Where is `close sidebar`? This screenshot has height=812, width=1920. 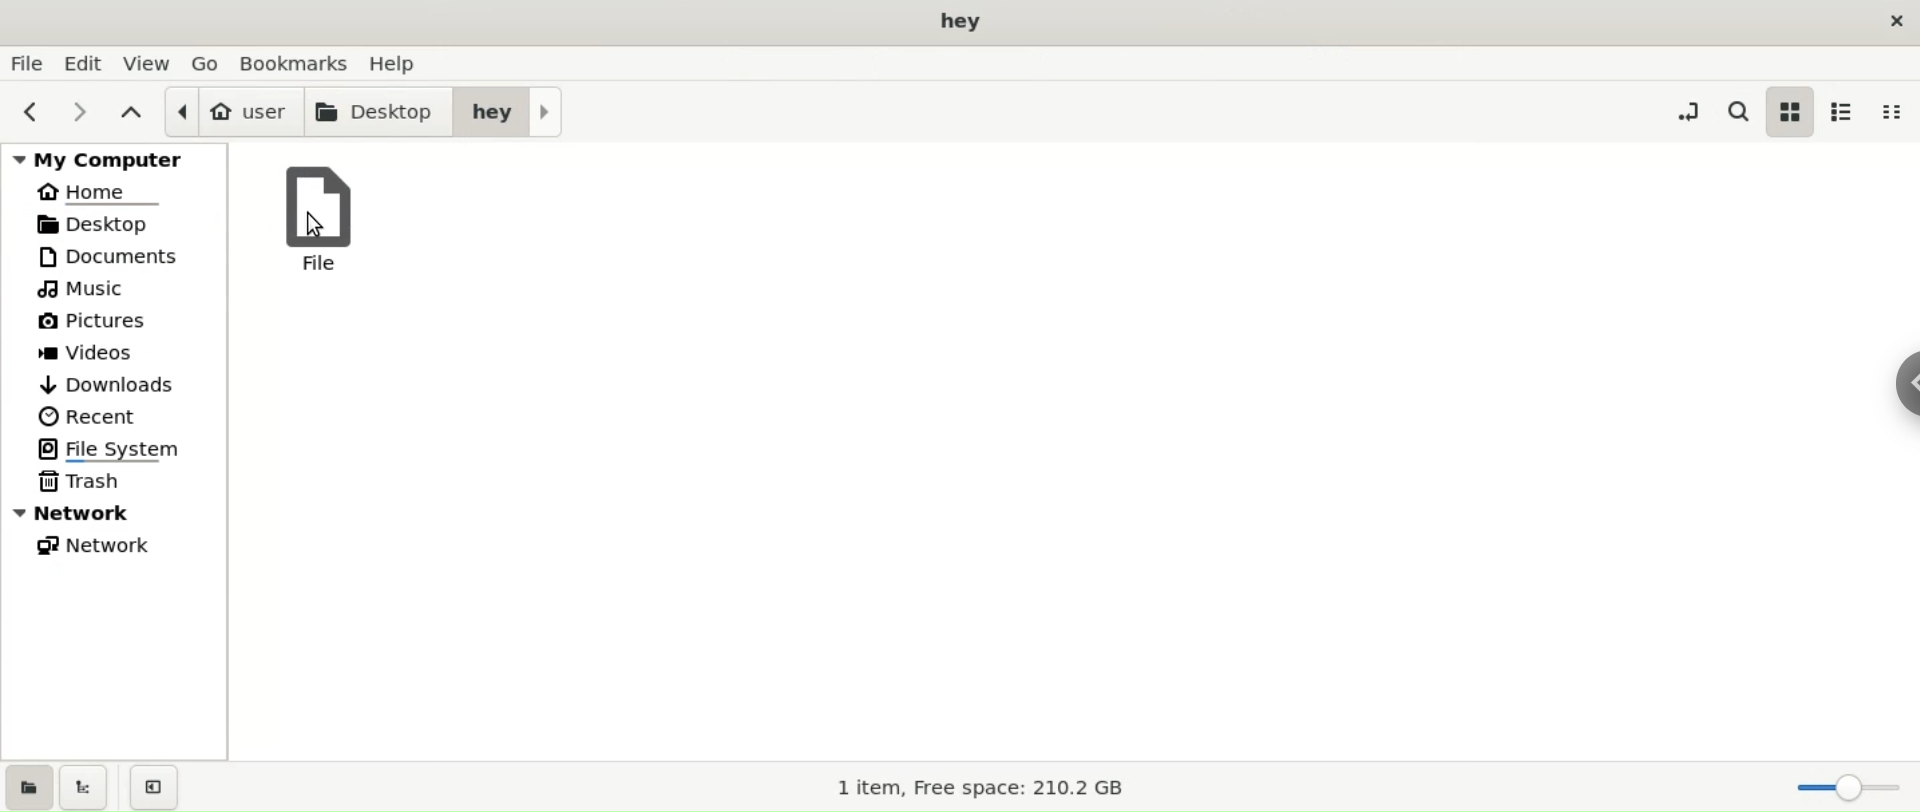
close sidebar is located at coordinates (157, 785).